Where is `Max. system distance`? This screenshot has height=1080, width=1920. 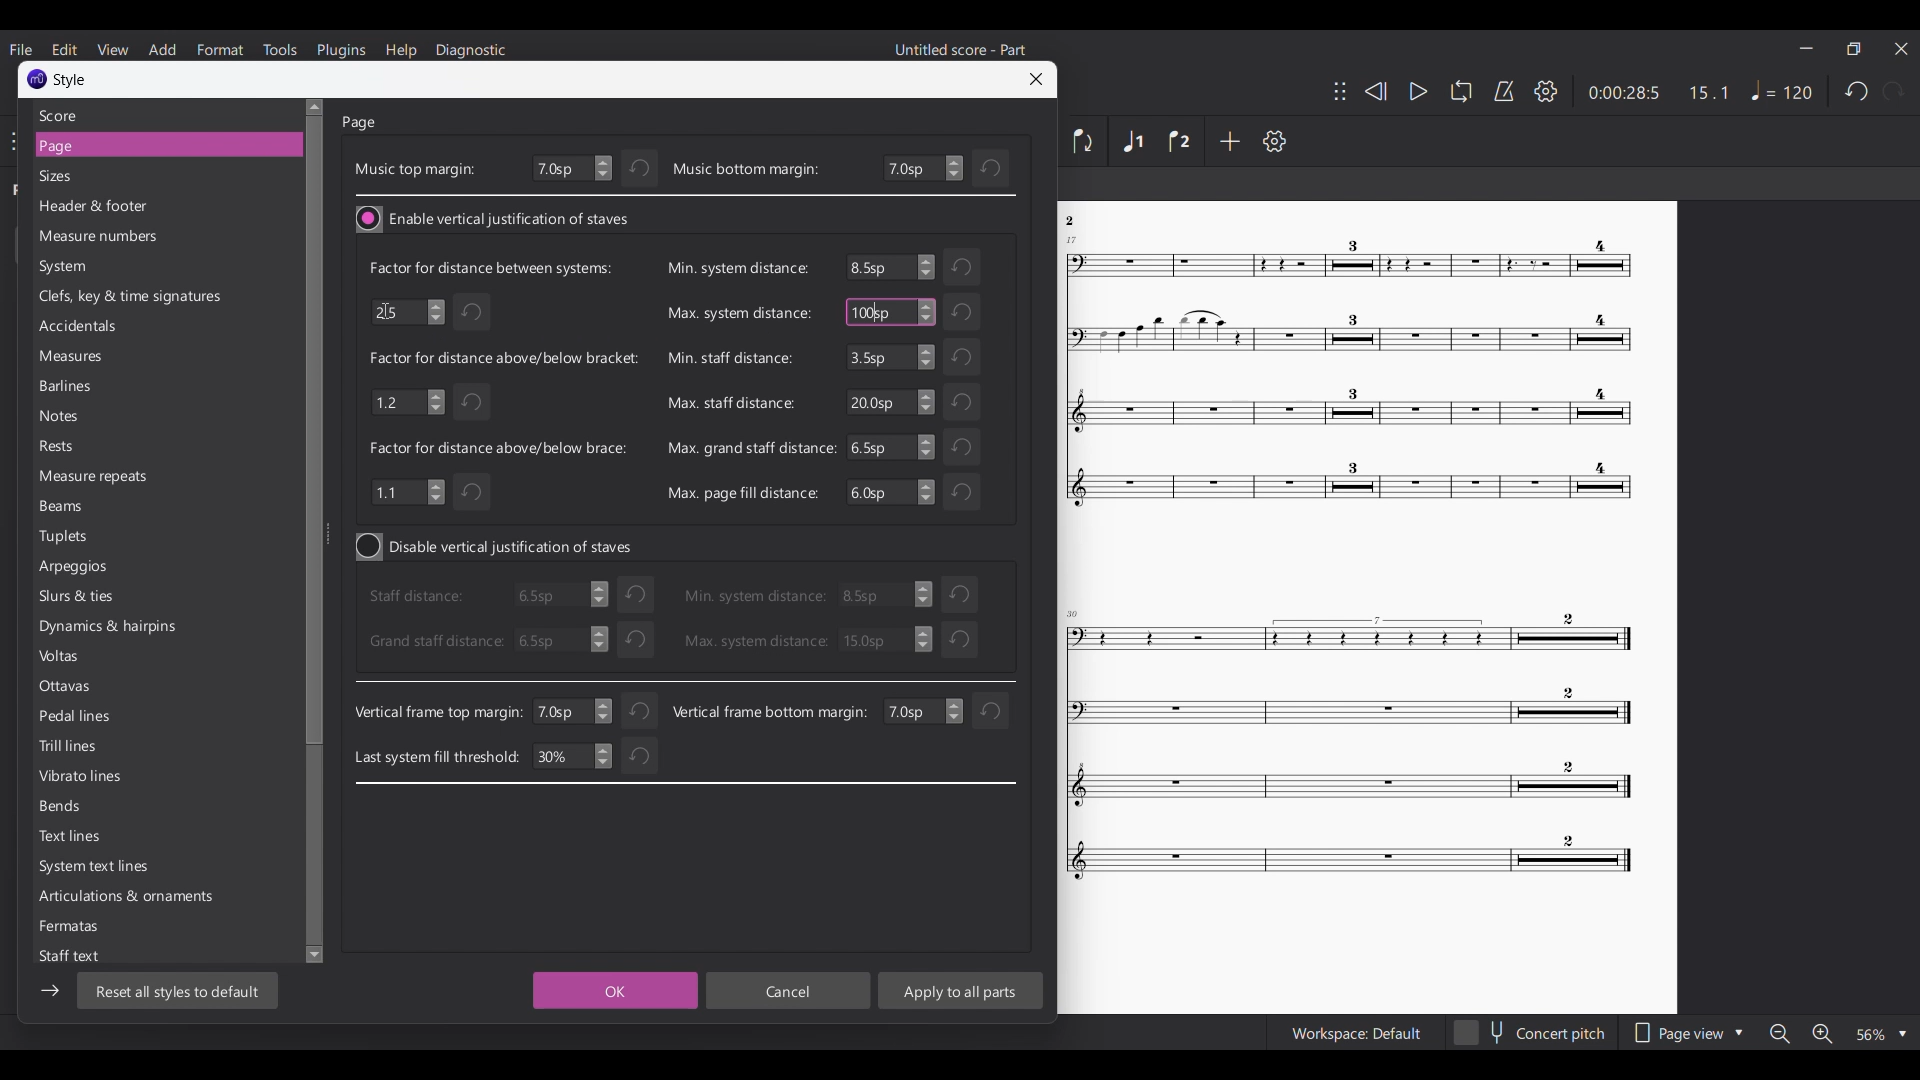
Max. system distance is located at coordinates (737, 315).